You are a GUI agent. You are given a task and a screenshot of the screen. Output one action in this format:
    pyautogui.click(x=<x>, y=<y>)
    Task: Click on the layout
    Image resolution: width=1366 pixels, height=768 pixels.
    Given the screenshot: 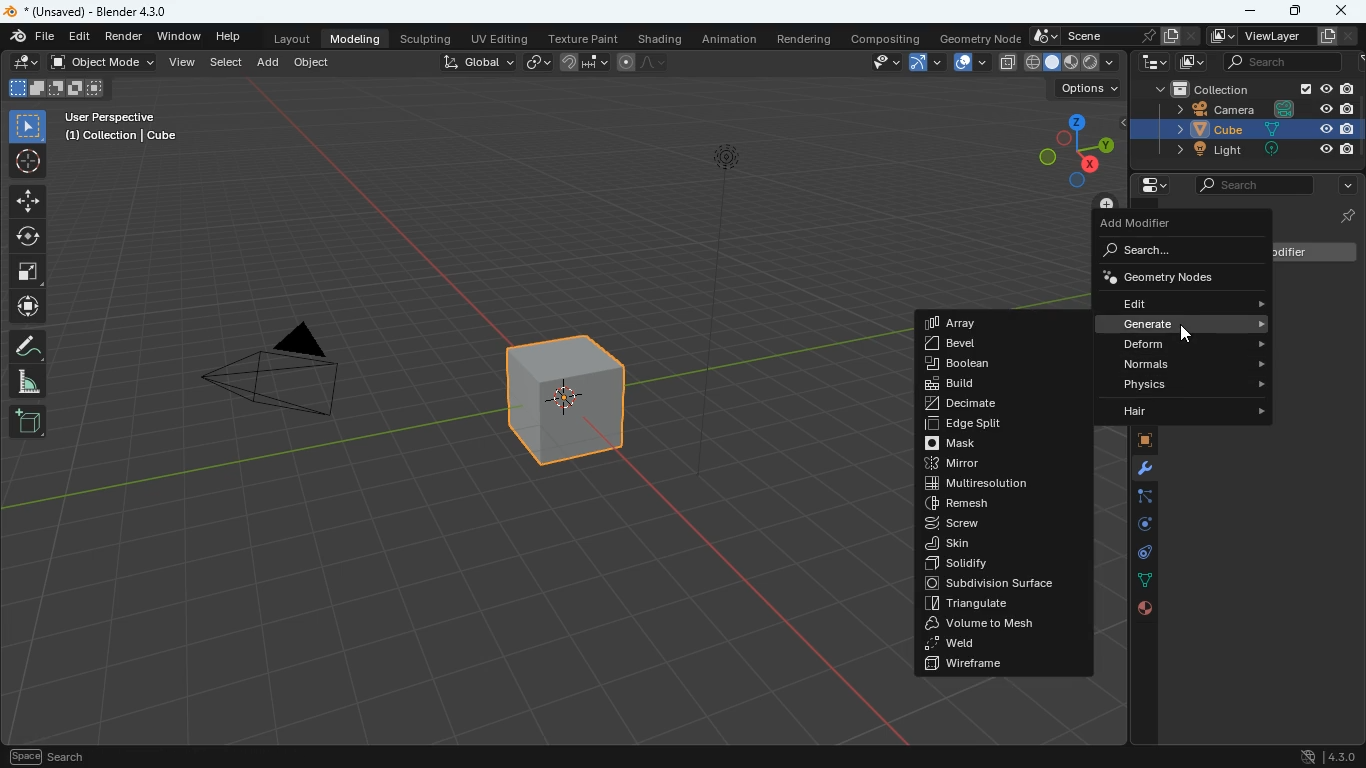 What is the action you would take?
    pyautogui.click(x=291, y=41)
    